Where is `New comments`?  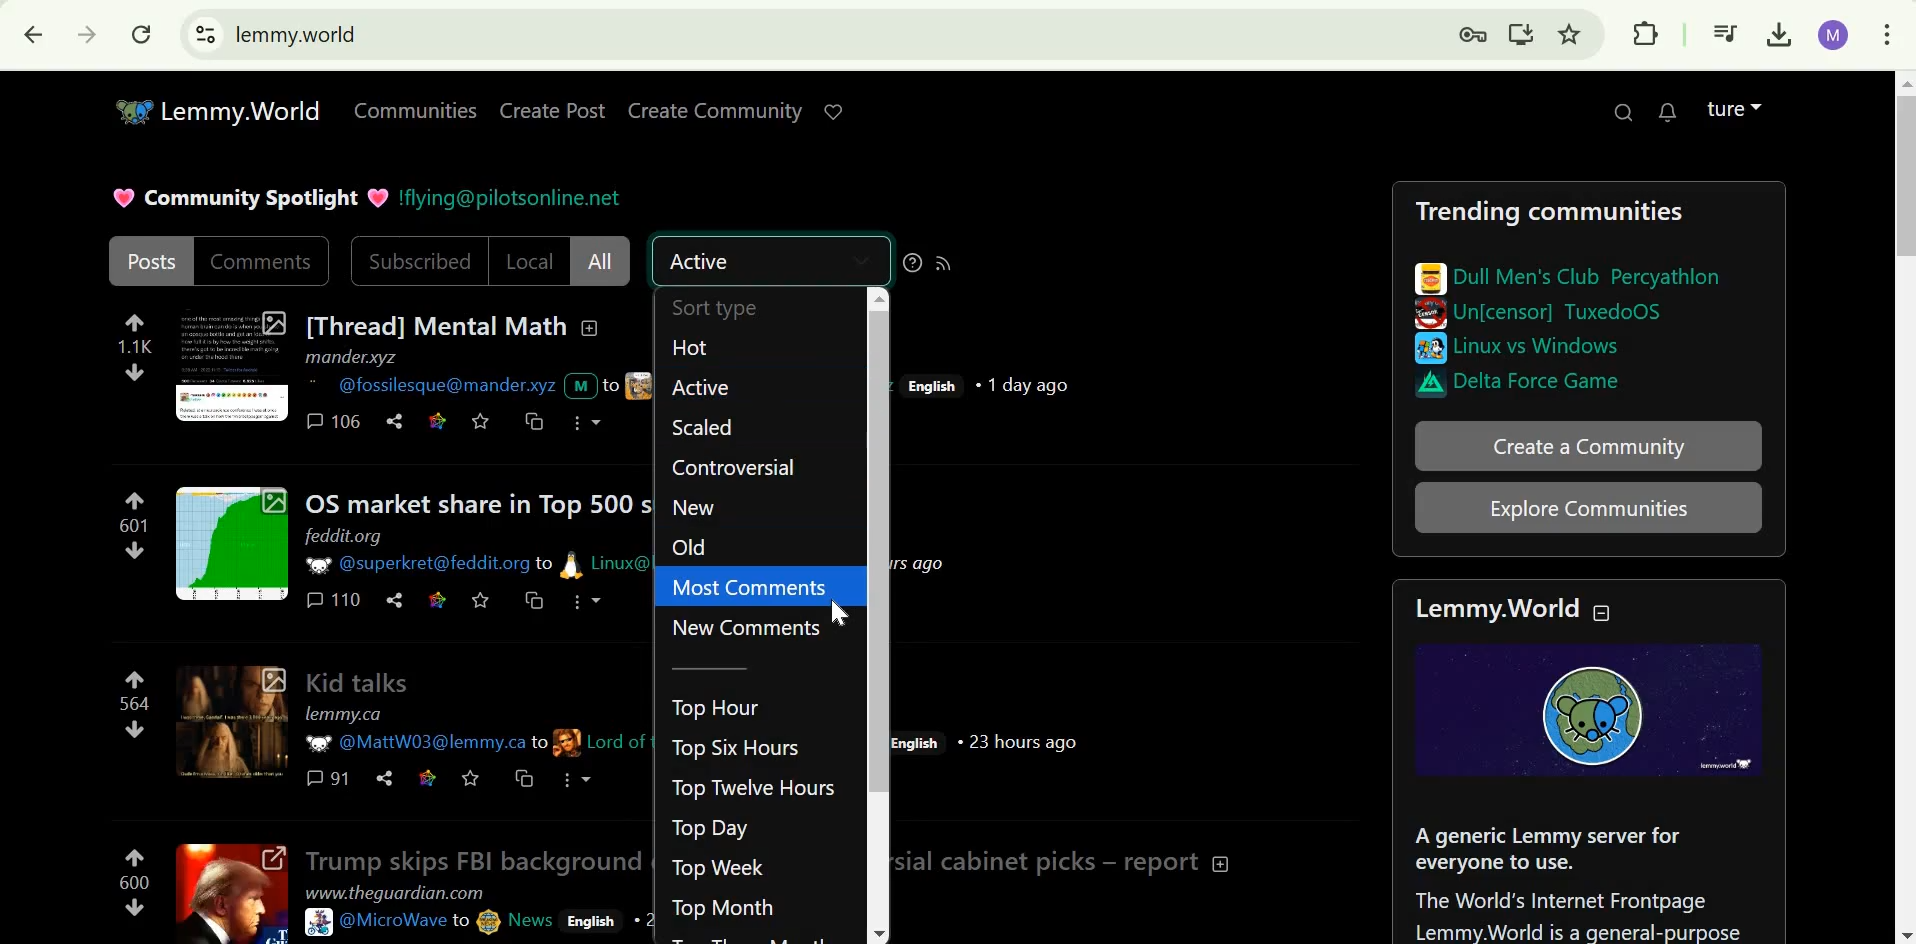
New comments is located at coordinates (746, 630).